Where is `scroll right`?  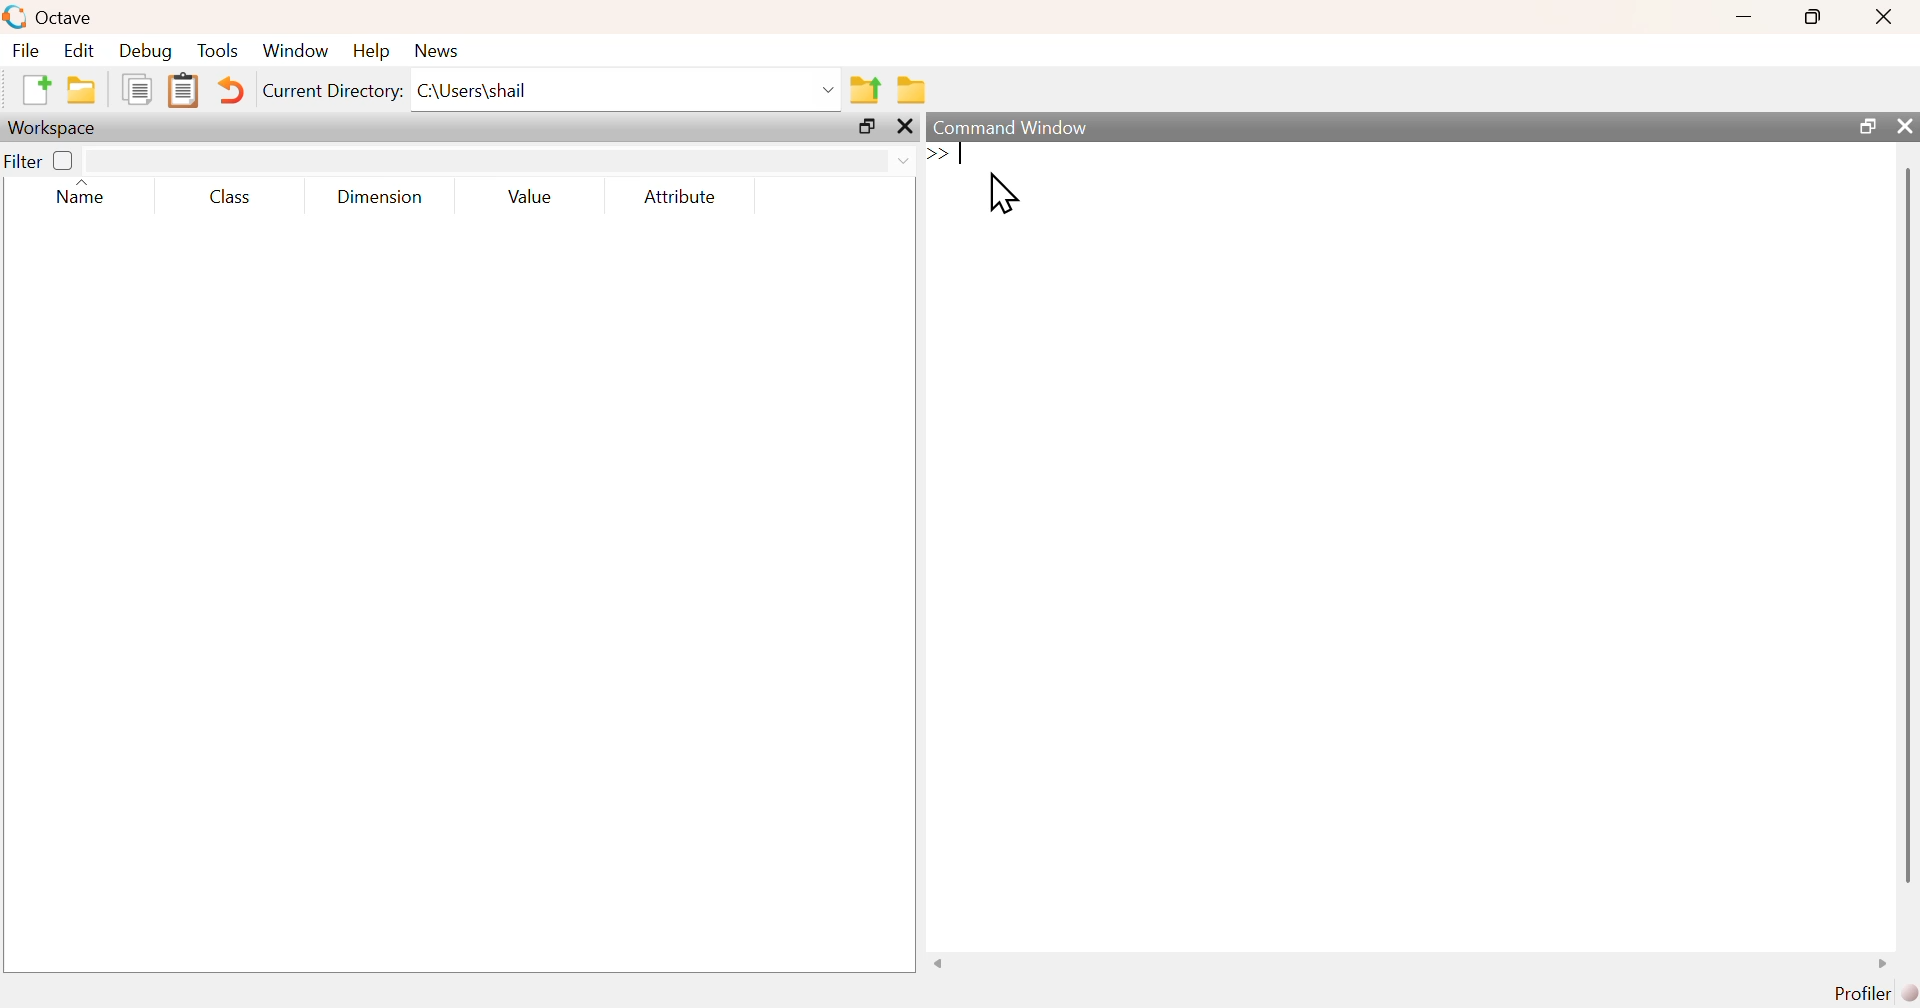 scroll right is located at coordinates (1884, 963).